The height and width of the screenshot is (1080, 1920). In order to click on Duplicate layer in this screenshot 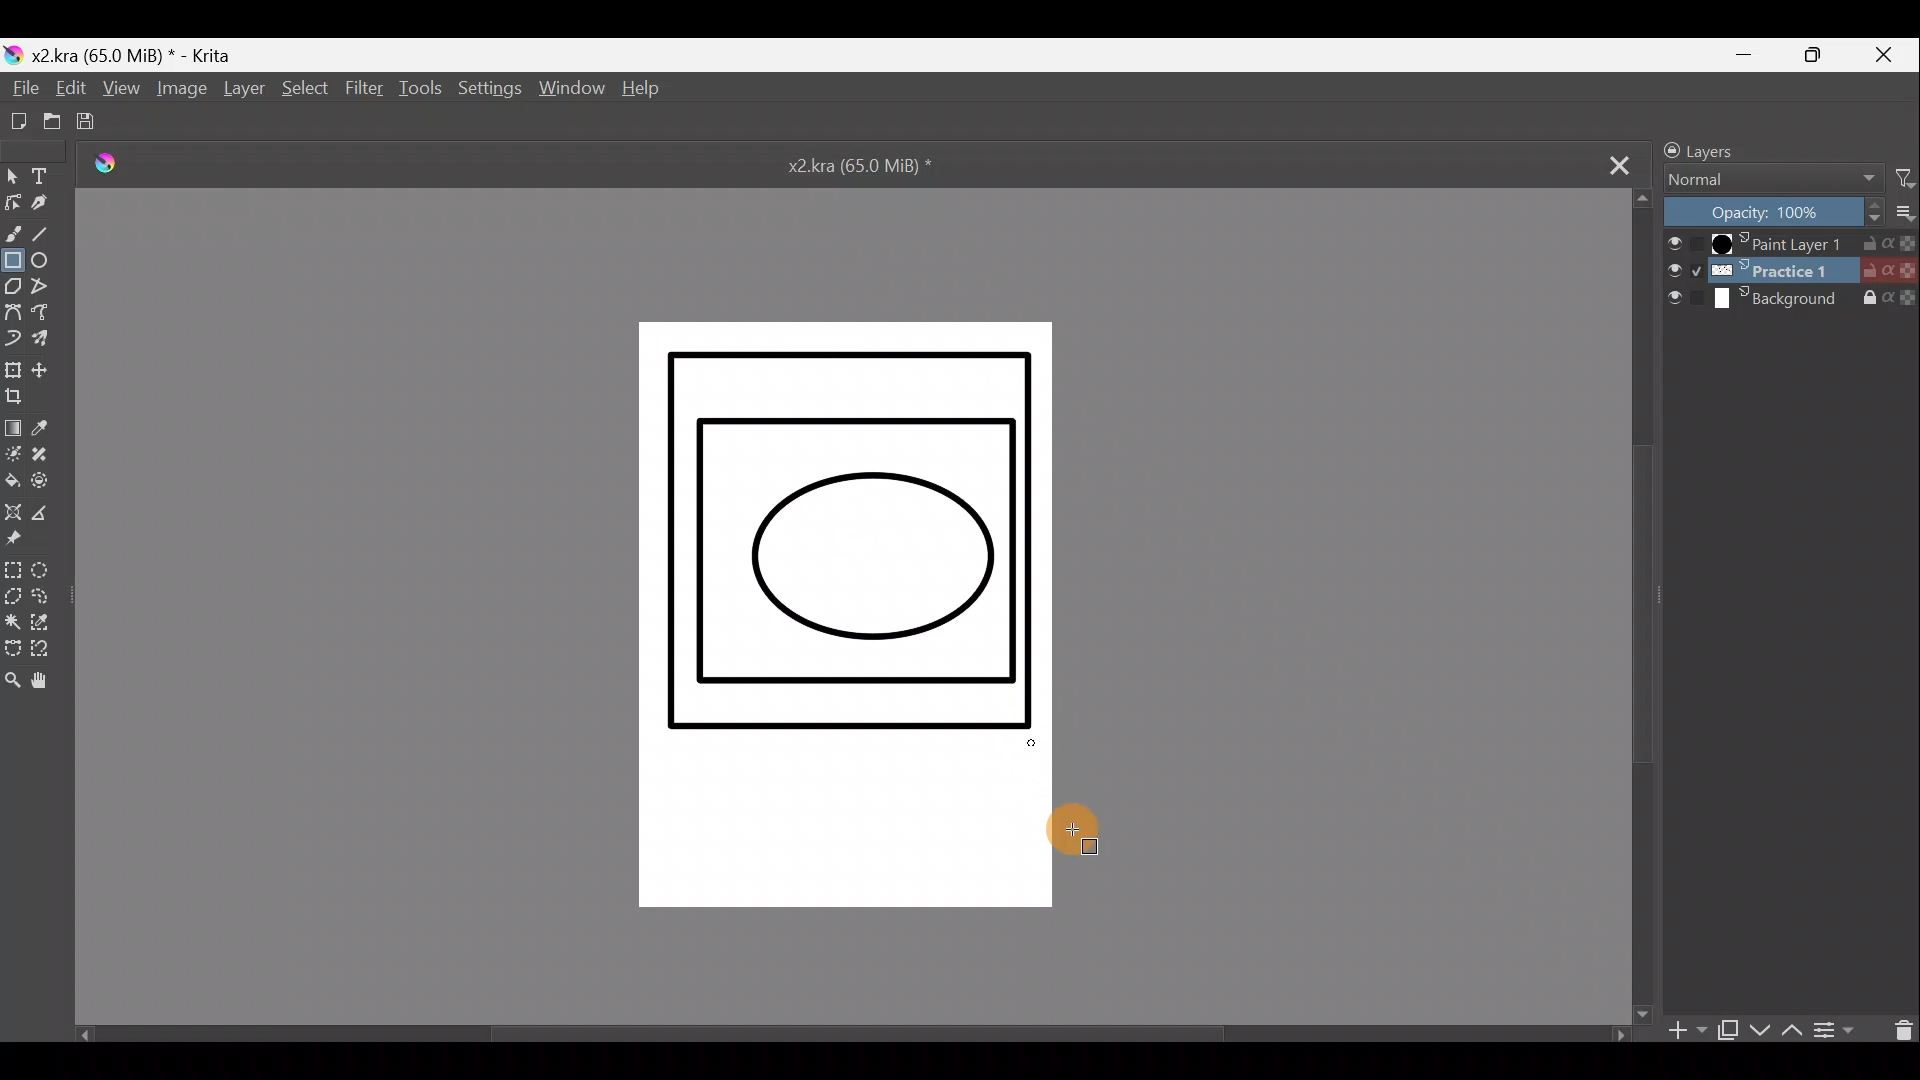, I will do `click(1727, 1034)`.